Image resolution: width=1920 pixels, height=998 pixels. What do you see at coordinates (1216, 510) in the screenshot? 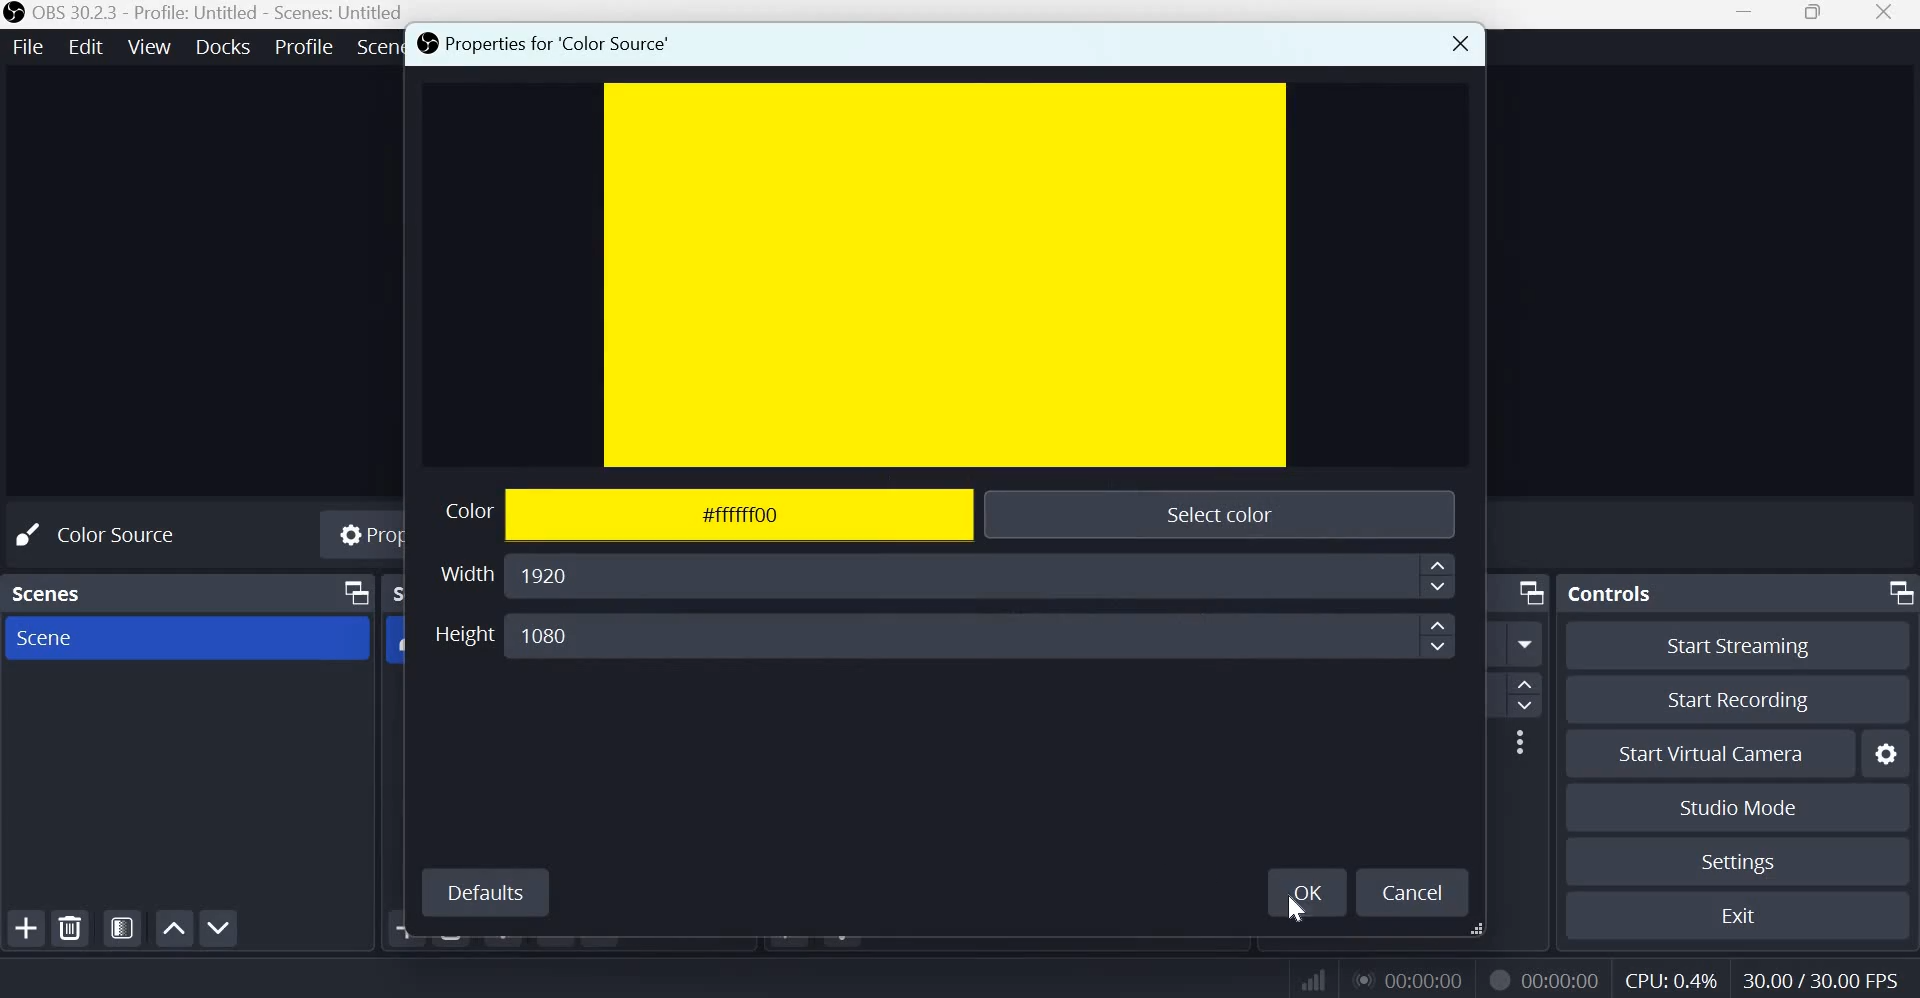
I see `Select color` at bounding box center [1216, 510].